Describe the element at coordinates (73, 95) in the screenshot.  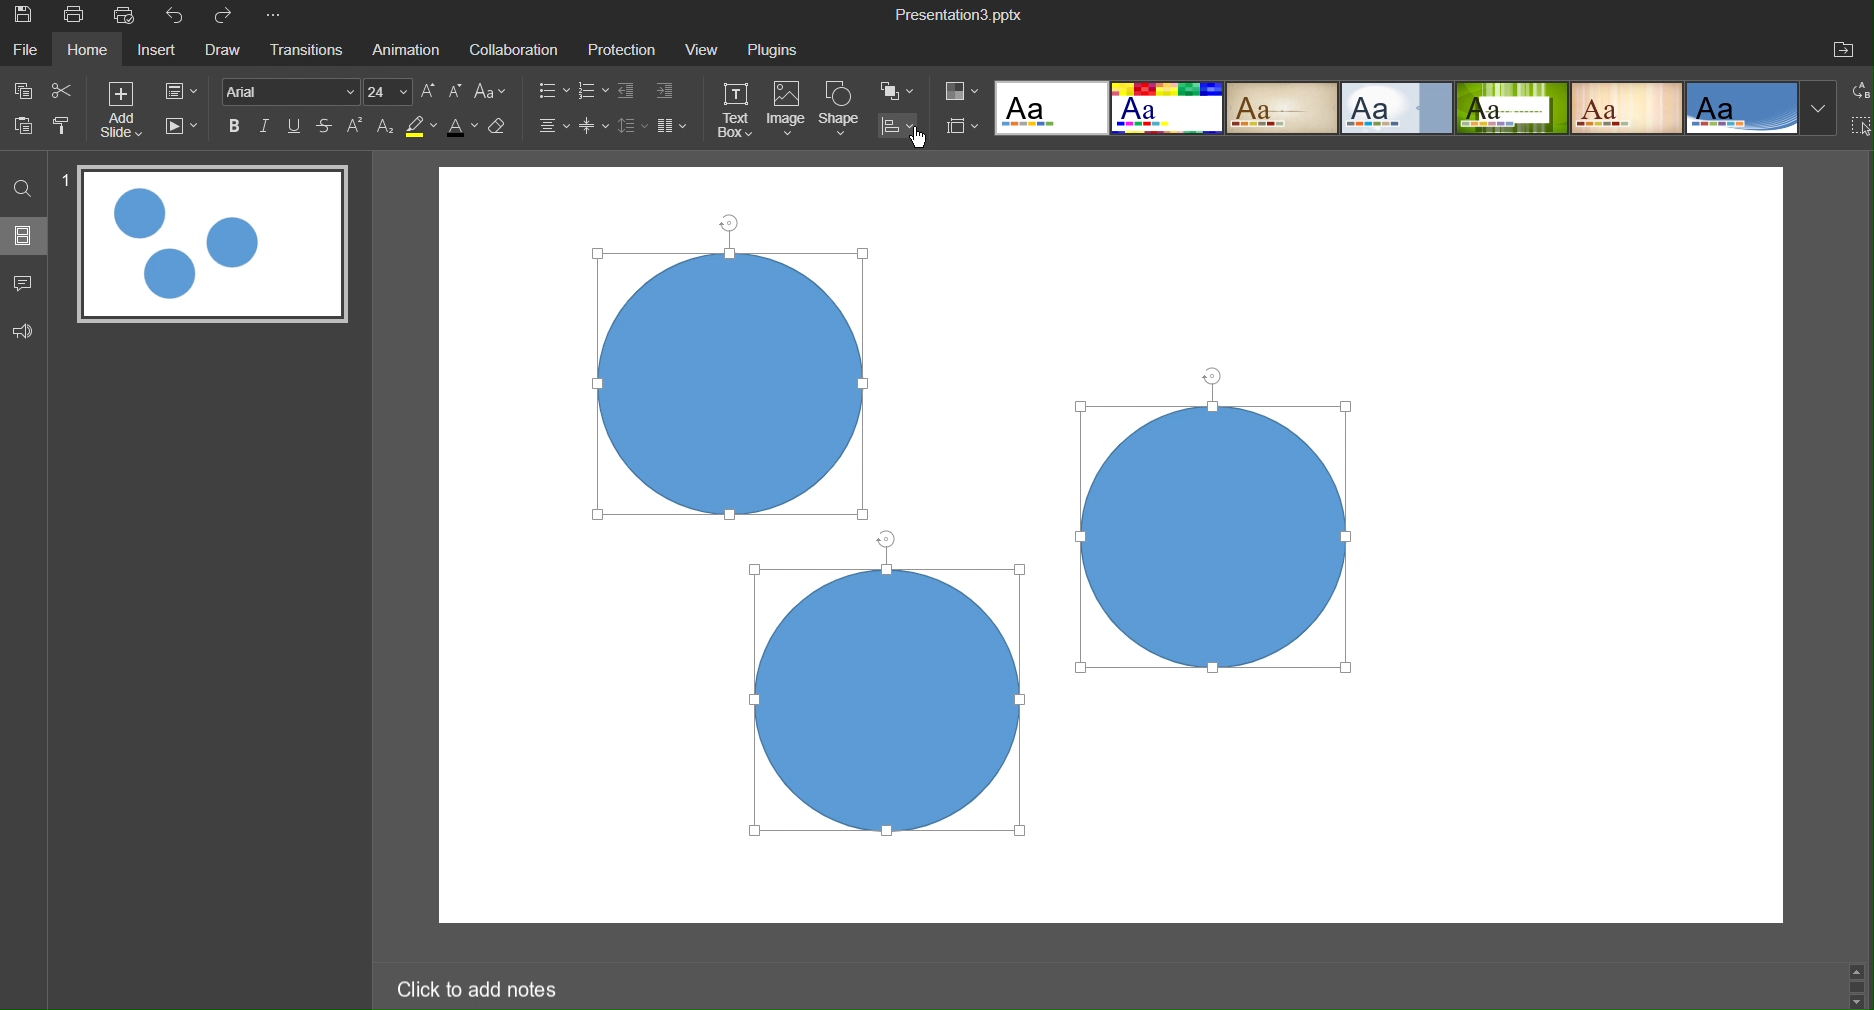
I see `Cut` at that location.